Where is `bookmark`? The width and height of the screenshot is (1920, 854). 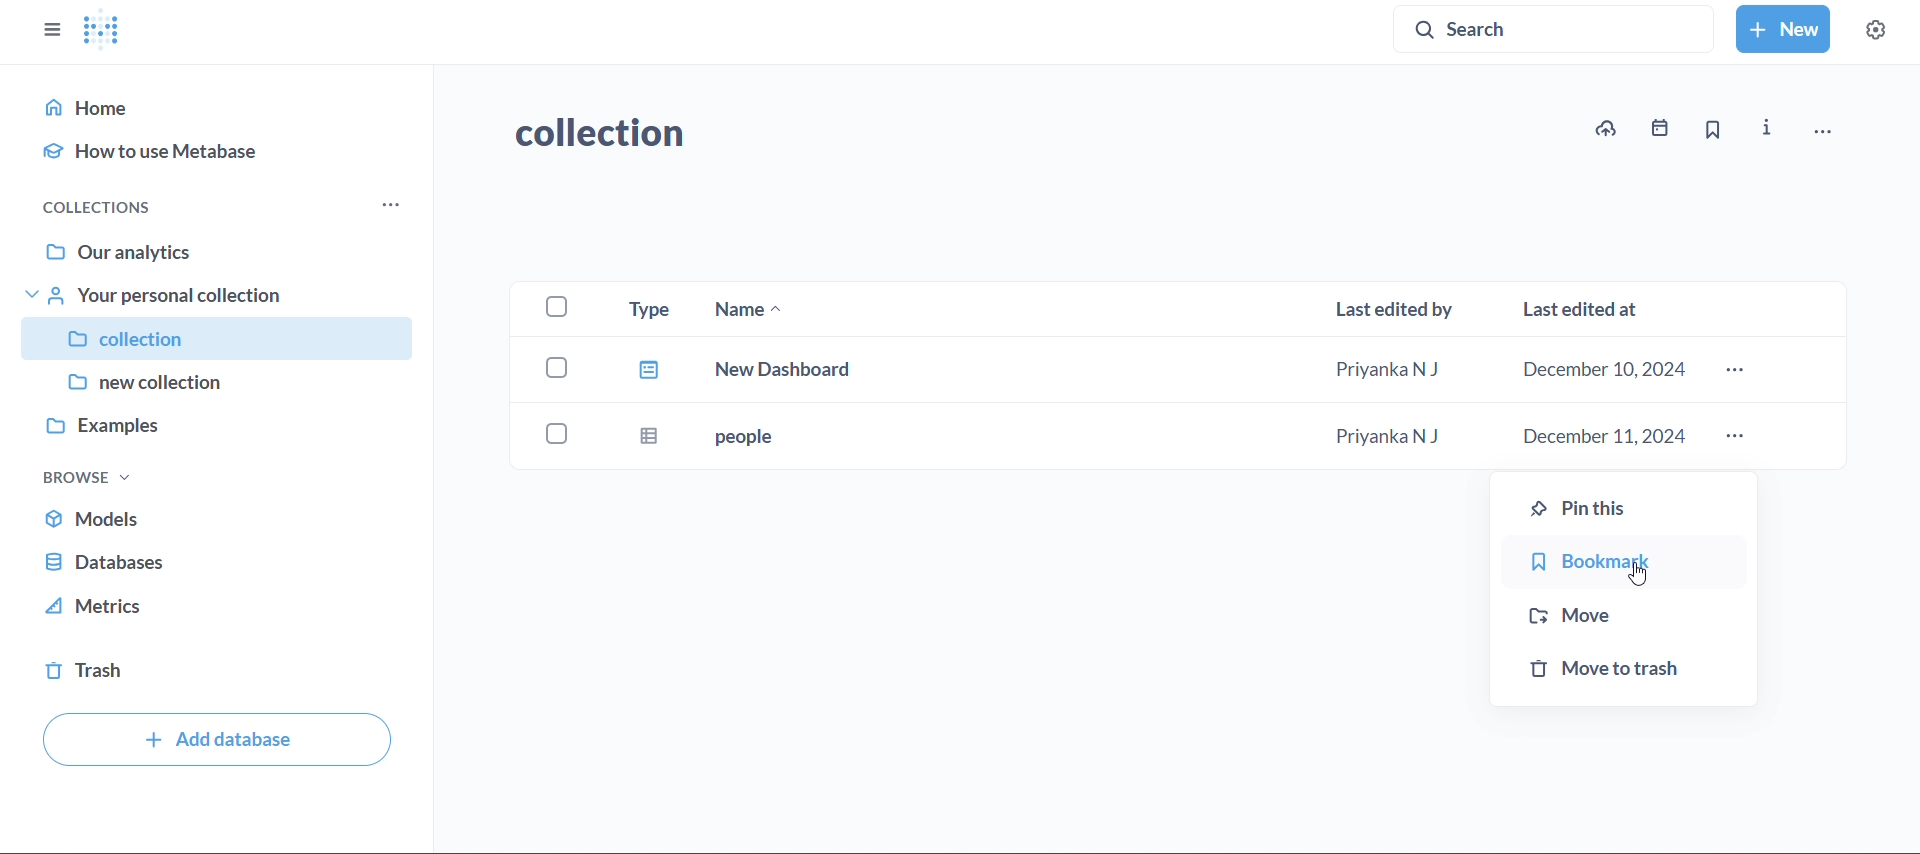 bookmark is located at coordinates (1710, 131).